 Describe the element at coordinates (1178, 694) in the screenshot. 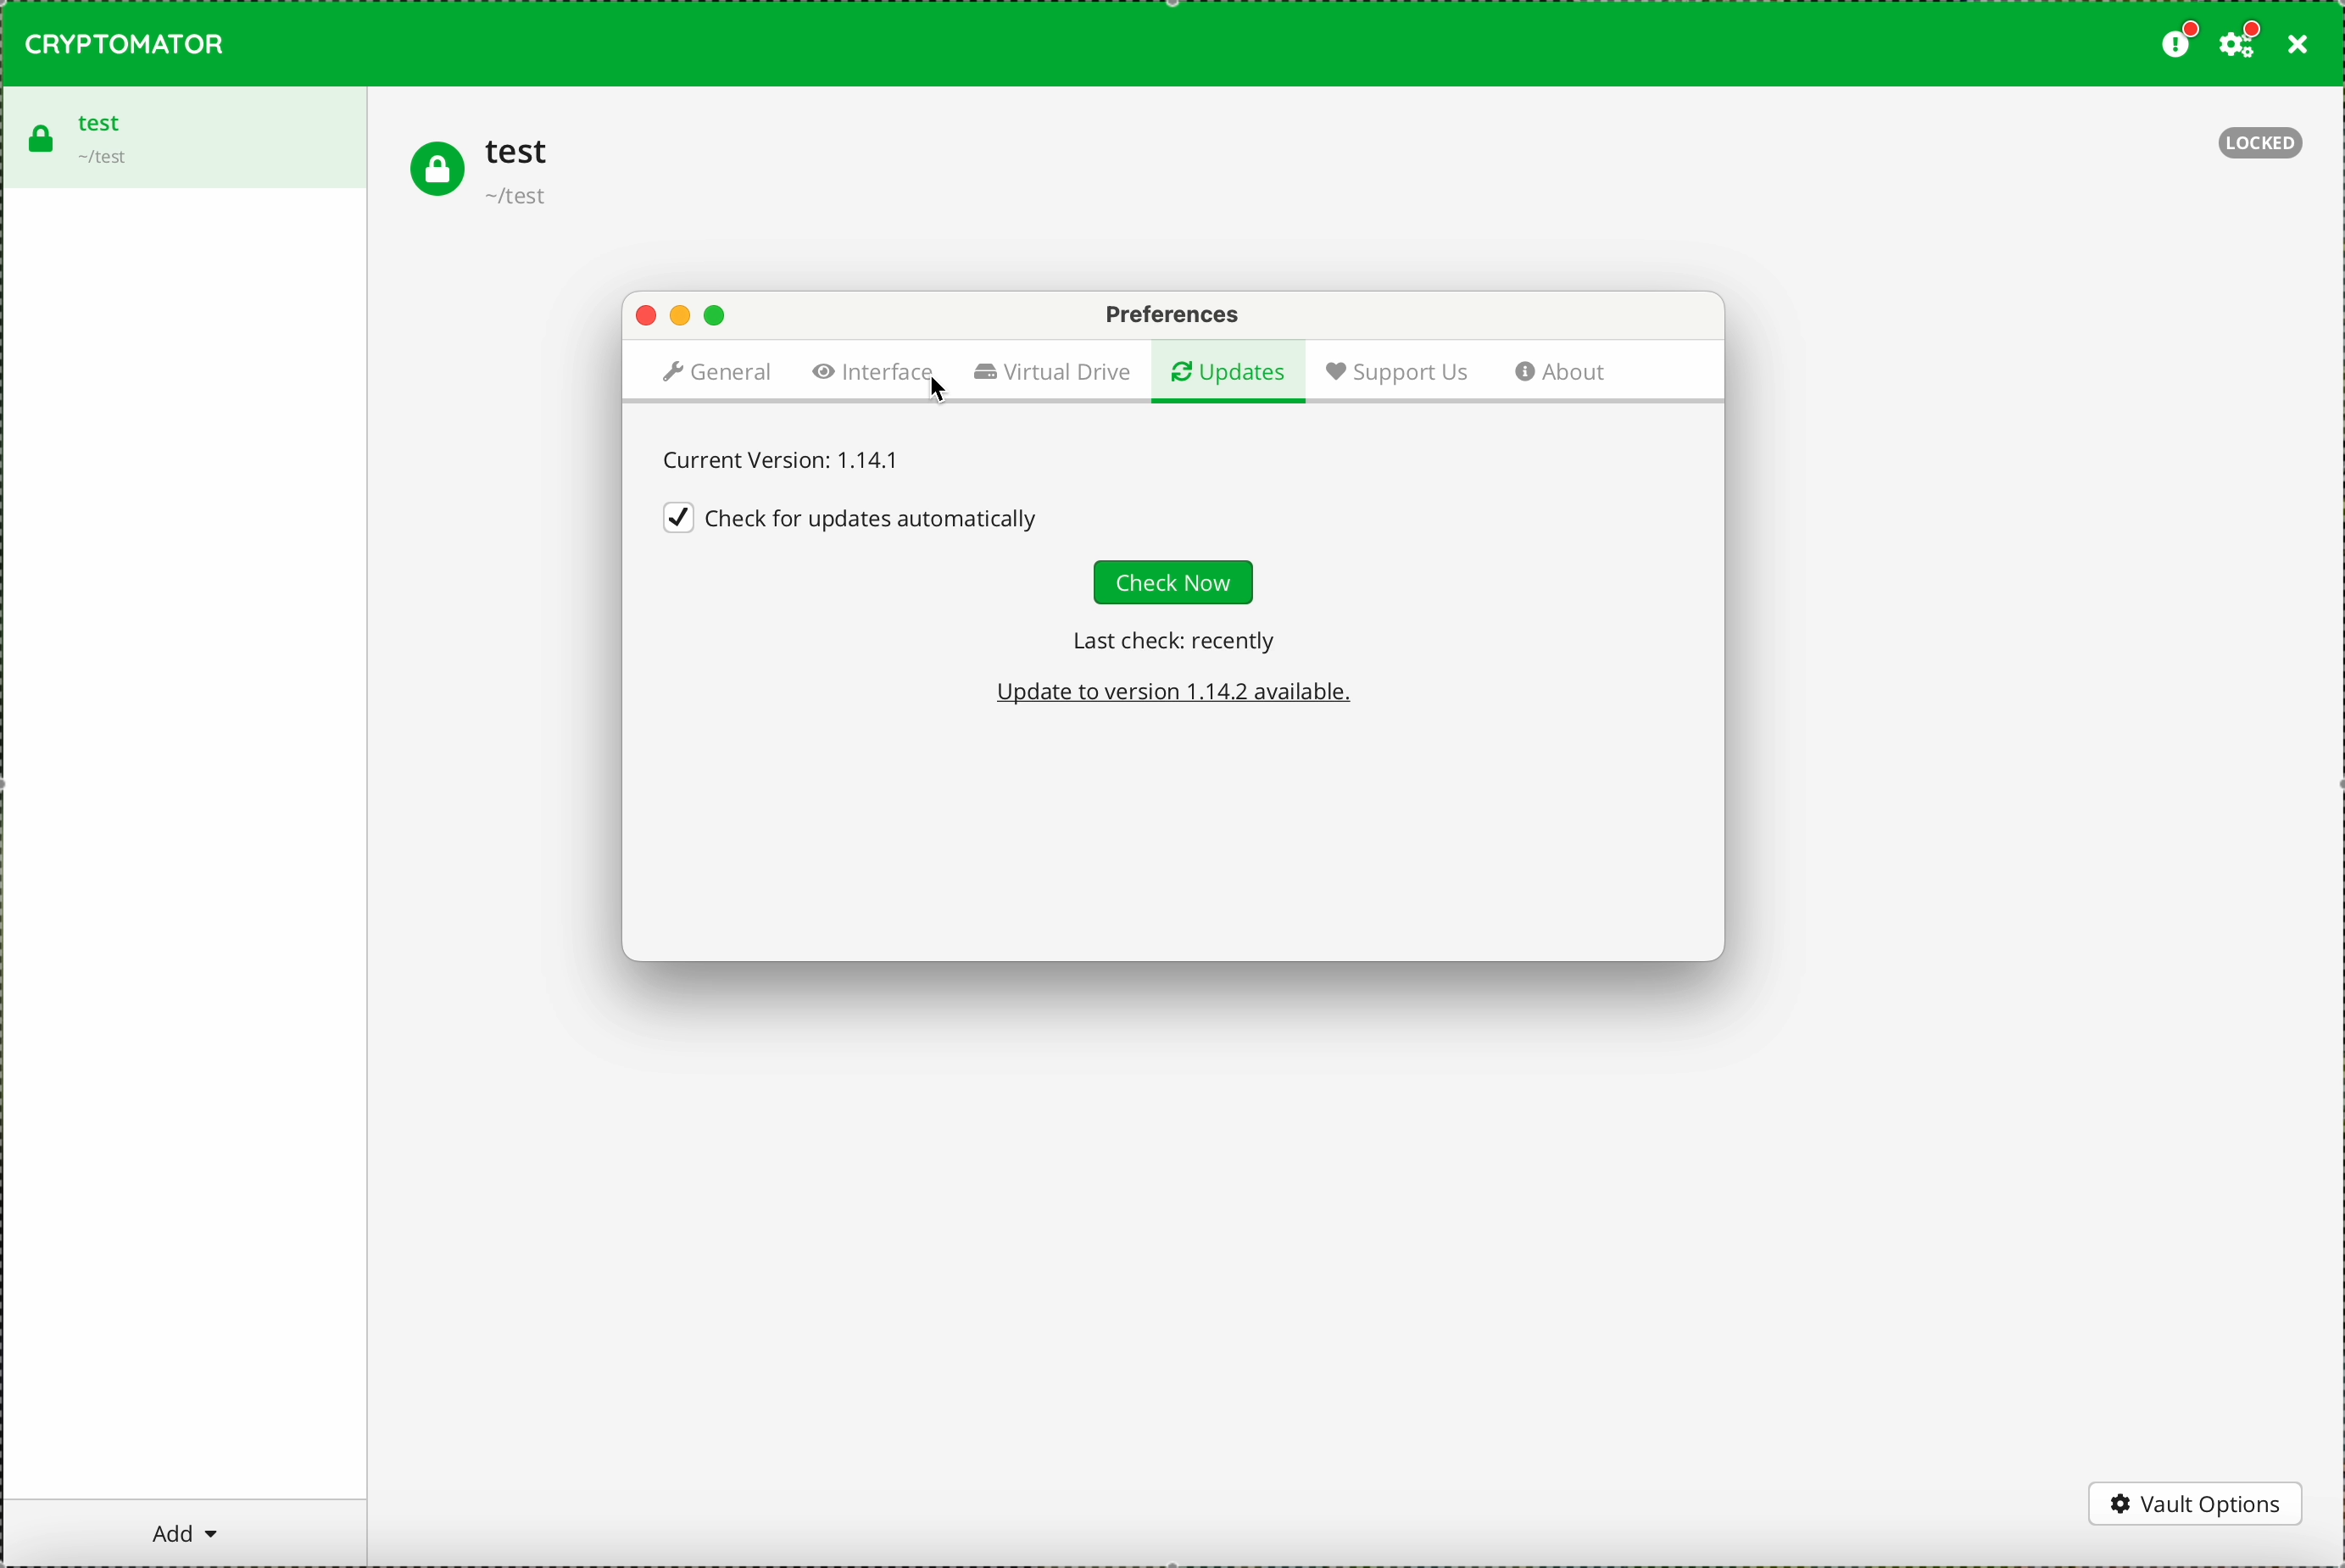

I see `update to version 1.14.2` at that location.